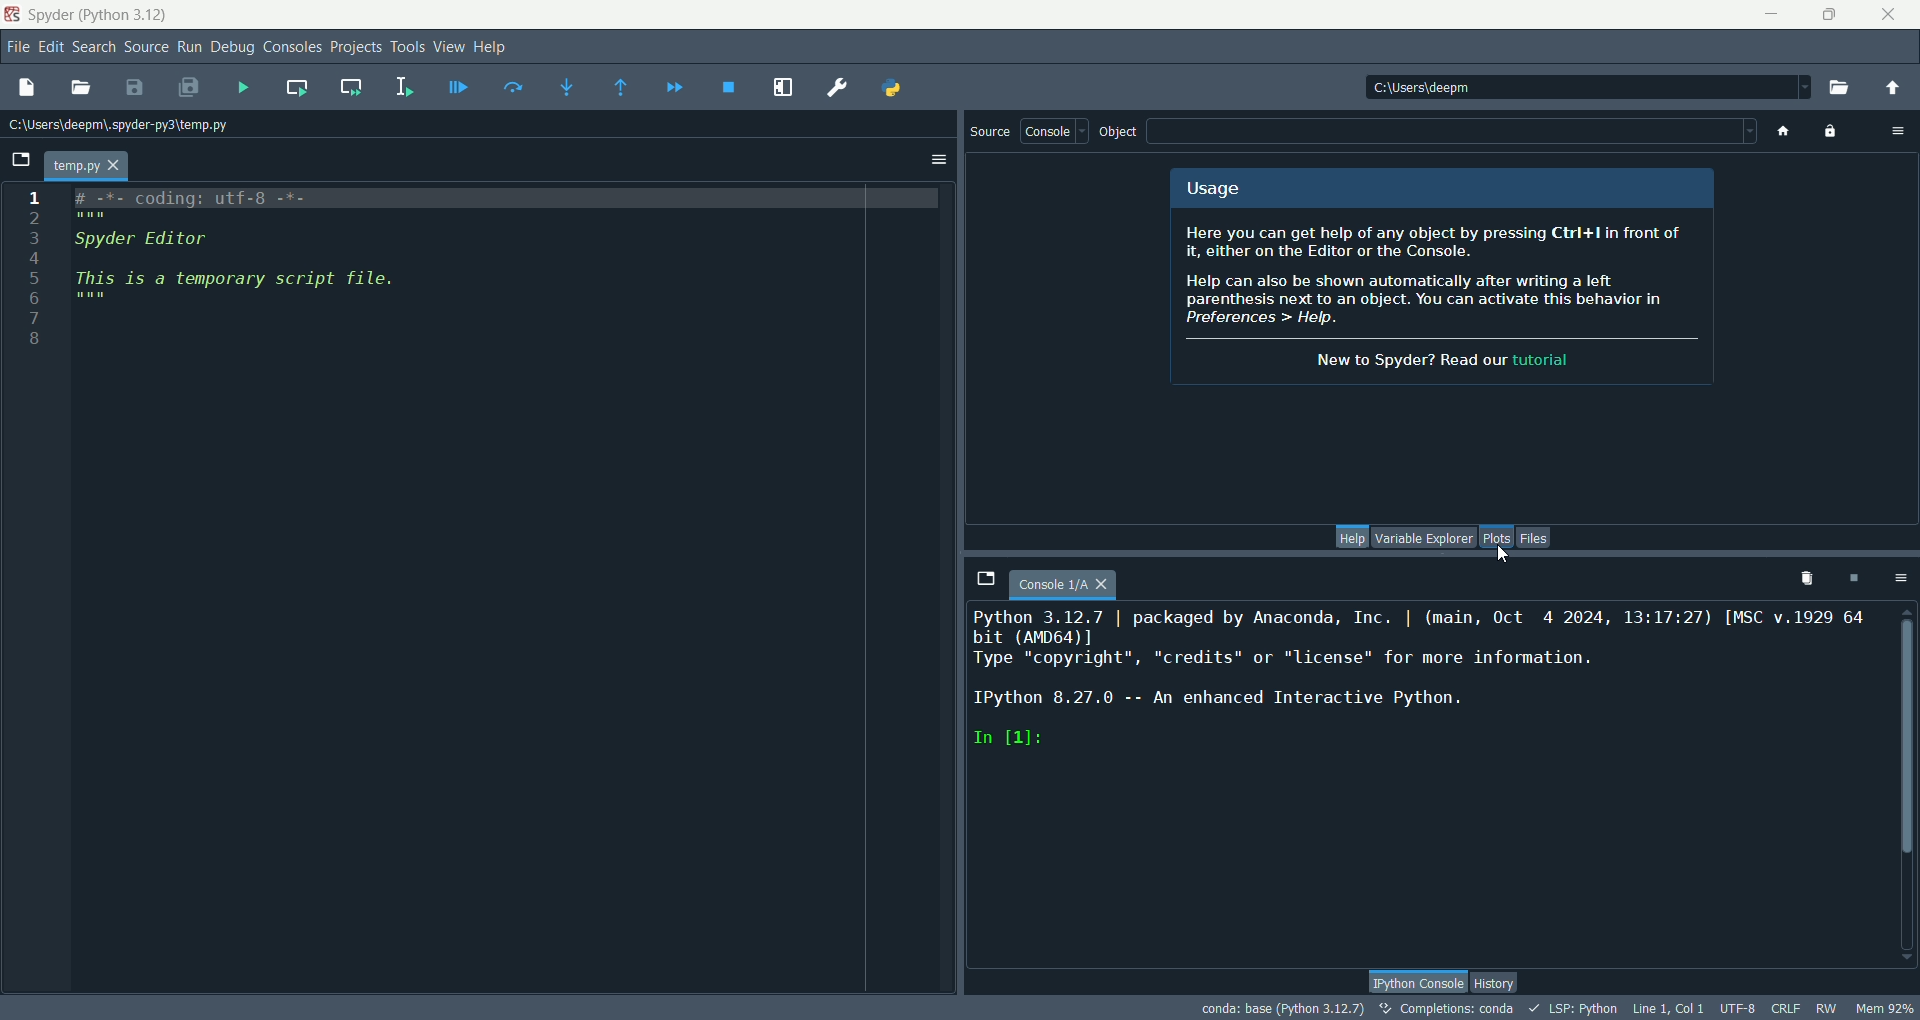 This screenshot has width=1920, height=1020. I want to click on options, so click(1901, 133).